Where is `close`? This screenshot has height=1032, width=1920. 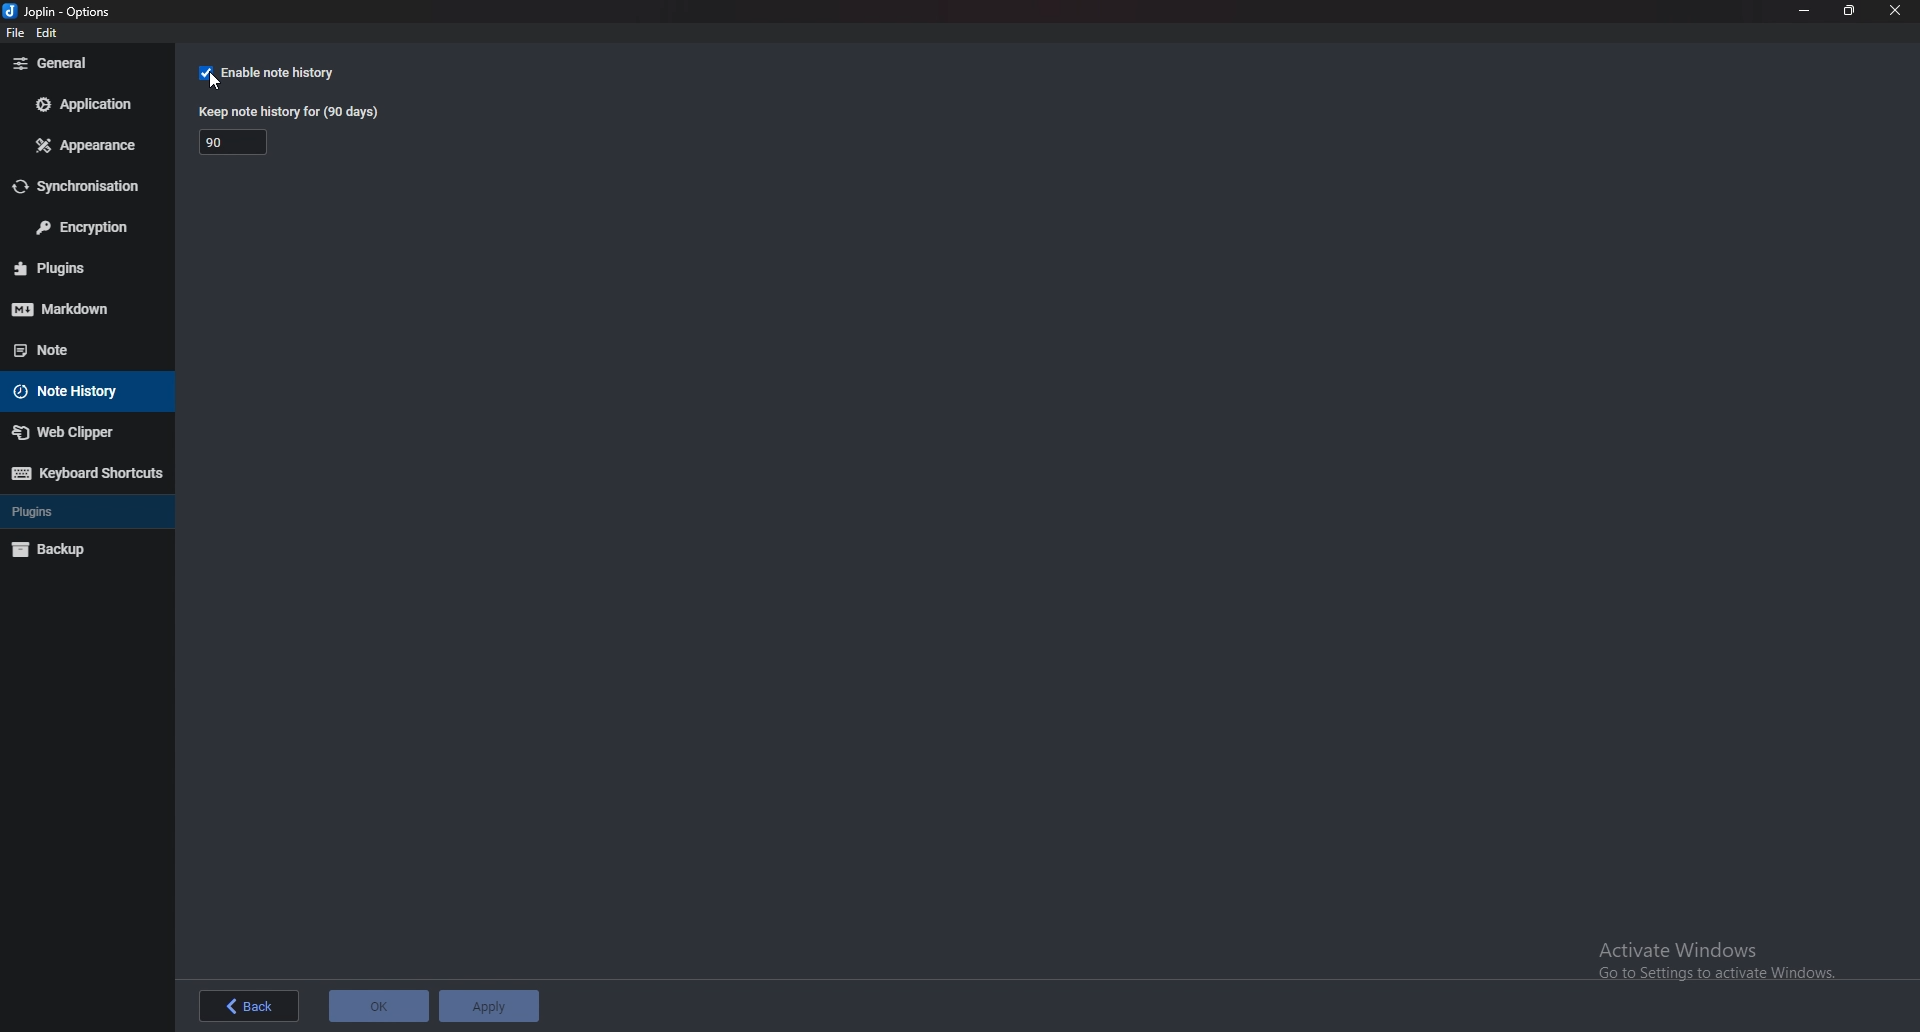 close is located at coordinates (1892, 11).